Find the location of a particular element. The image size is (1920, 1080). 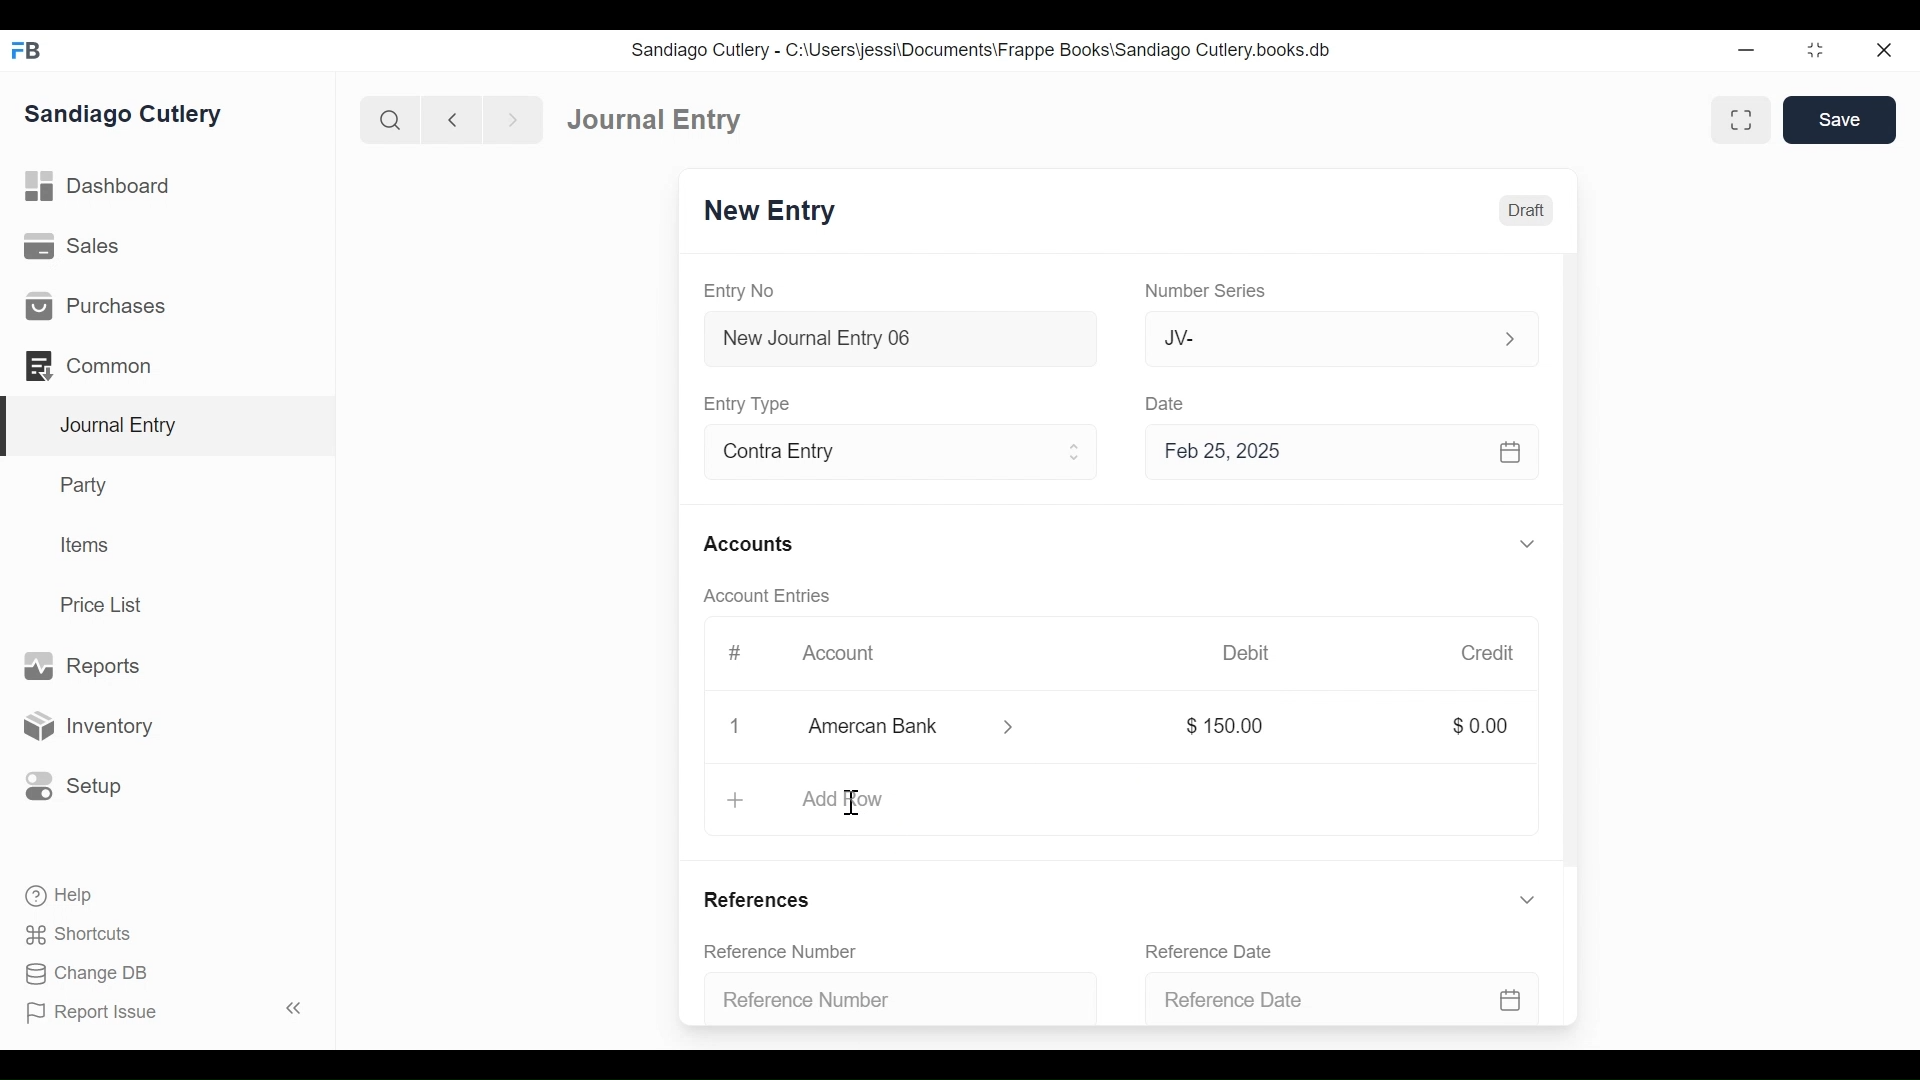

Journal Entry is located at coordinates (655, 118).